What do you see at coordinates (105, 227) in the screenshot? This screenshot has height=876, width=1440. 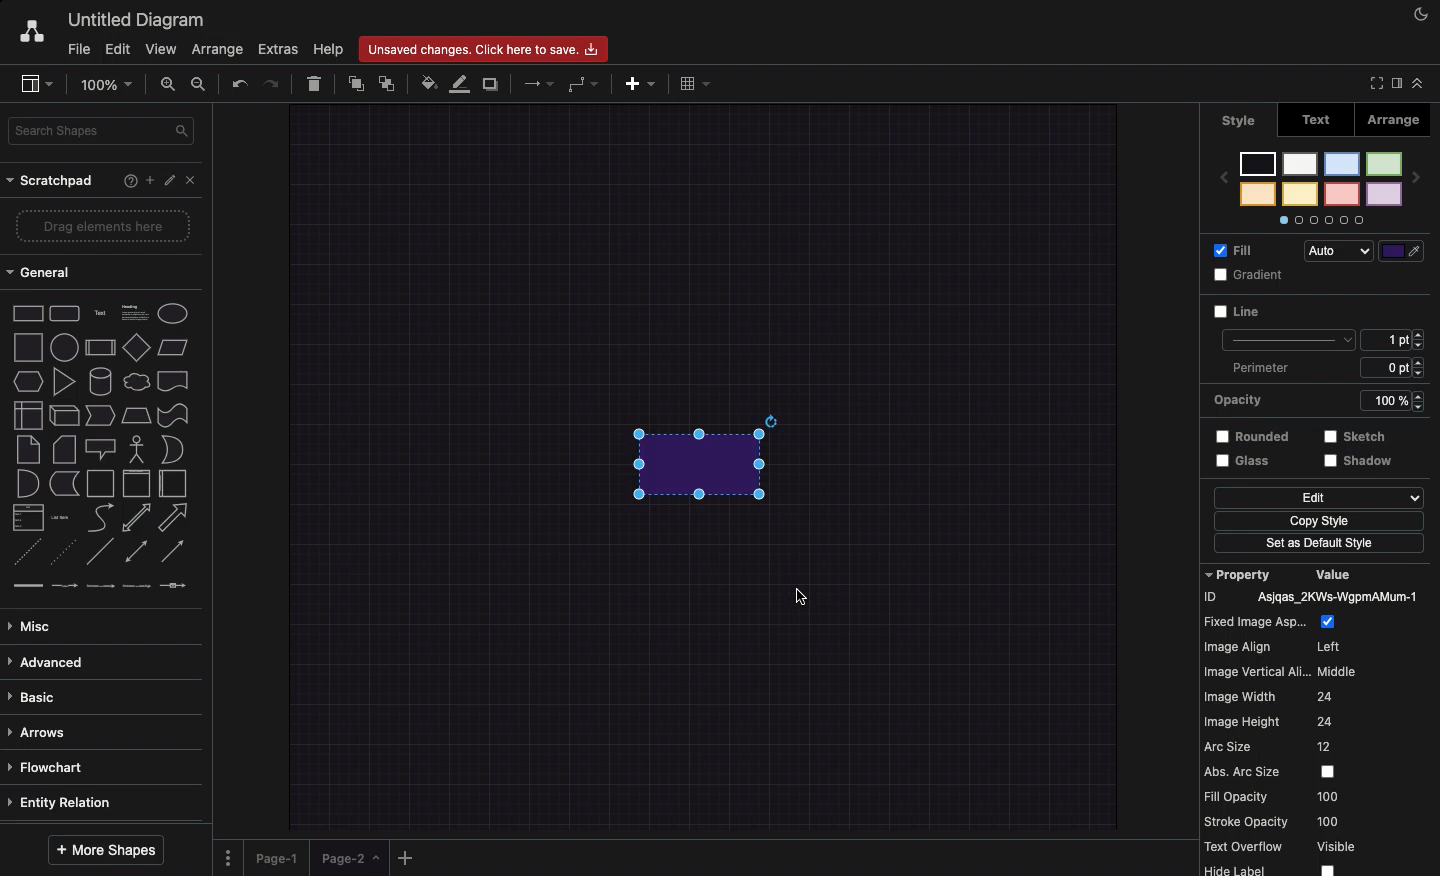 I see `Drag elements here` at bounding box center [105, 227].